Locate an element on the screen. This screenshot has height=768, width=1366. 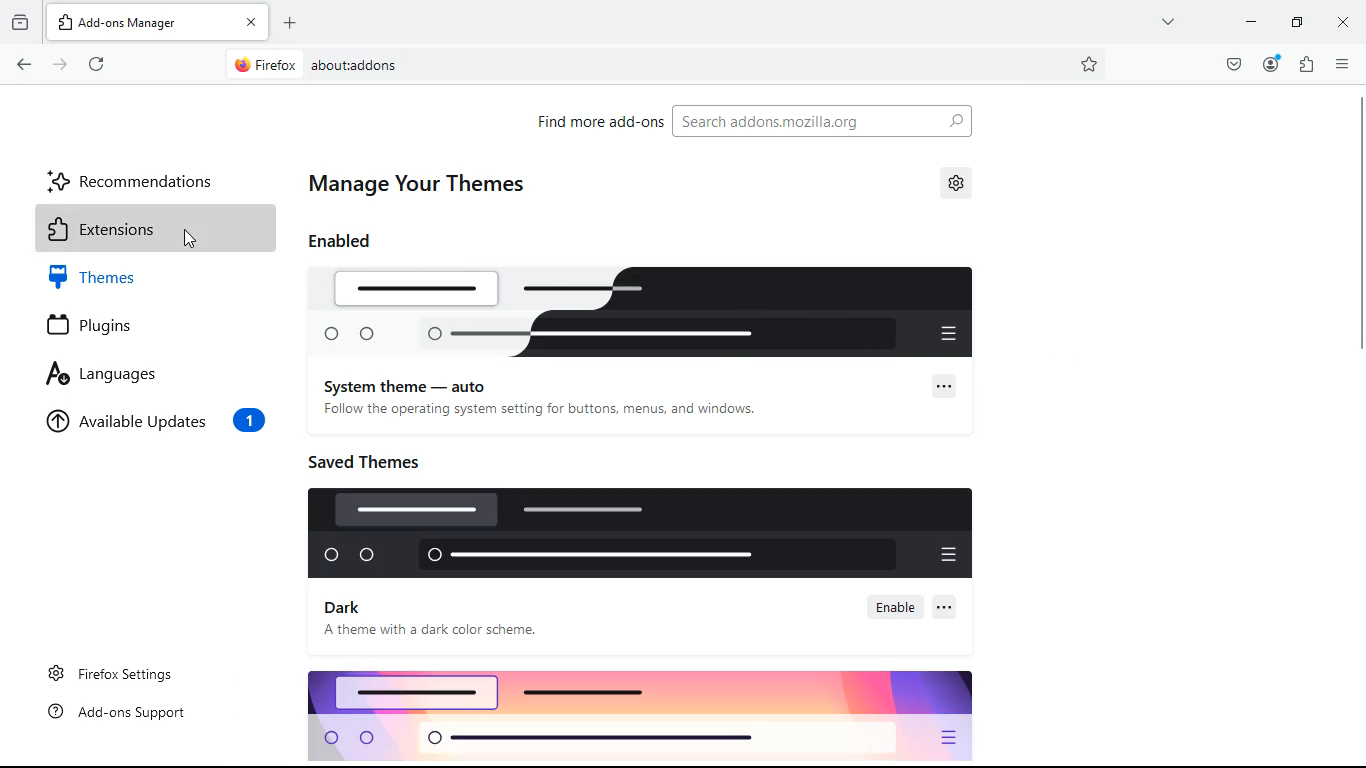
menu is located at coordinates (1344, 64).